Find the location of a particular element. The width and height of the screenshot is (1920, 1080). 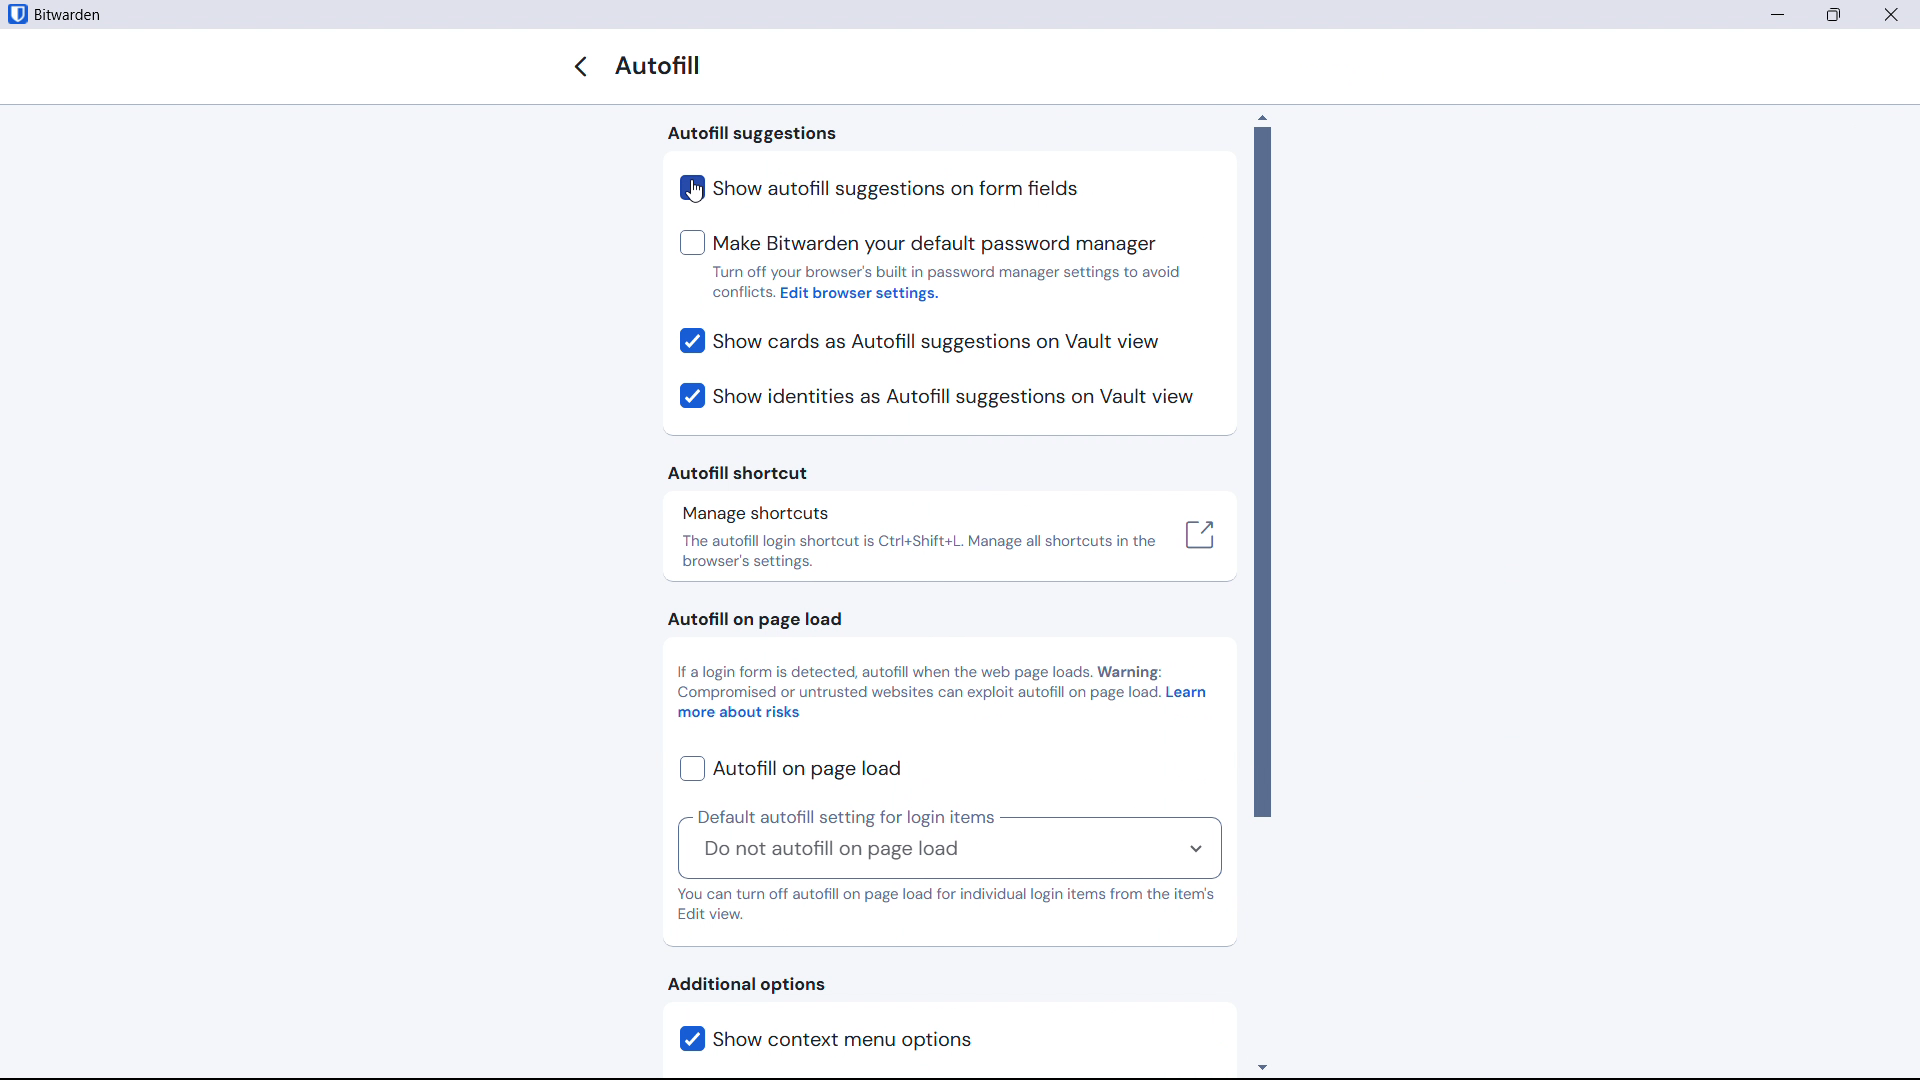

show auto fill suggestions on form fields  is located at coordinates (891, 188).